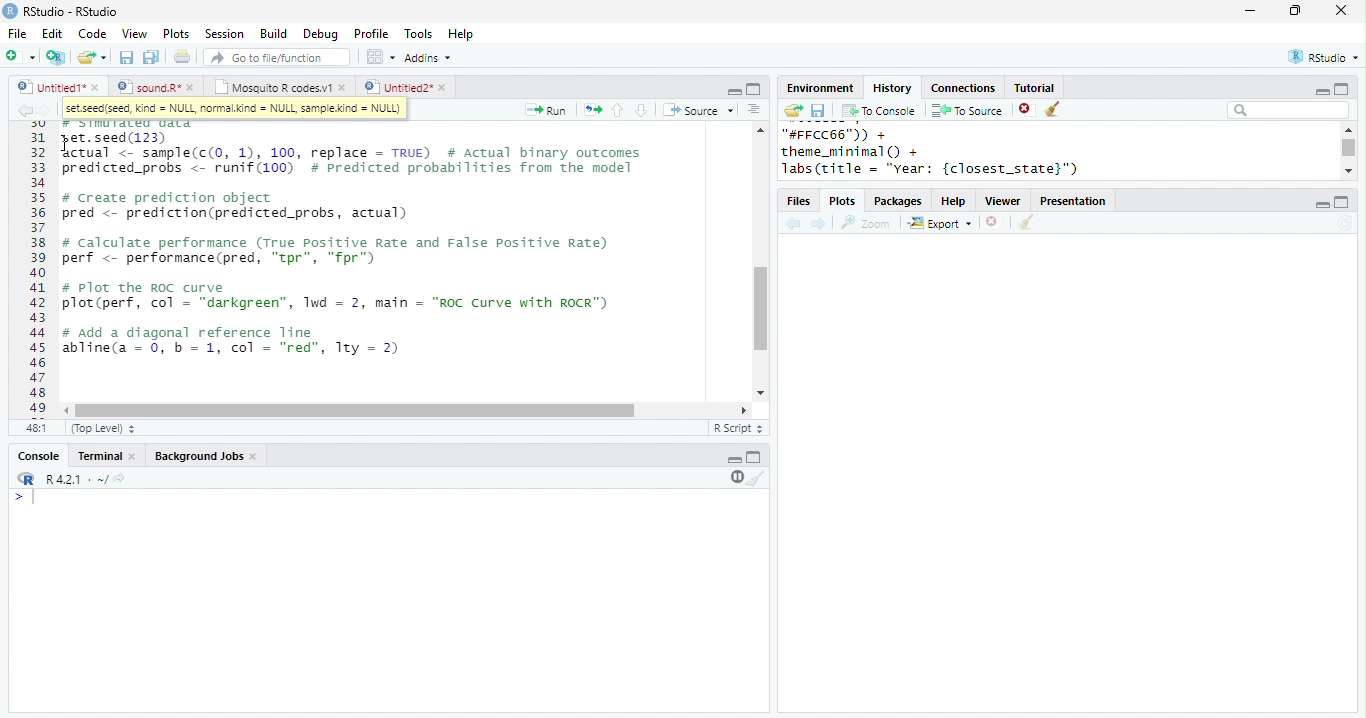 This screenshot has height=718, width=1366. I want to click on Connections, so click(962, 88).